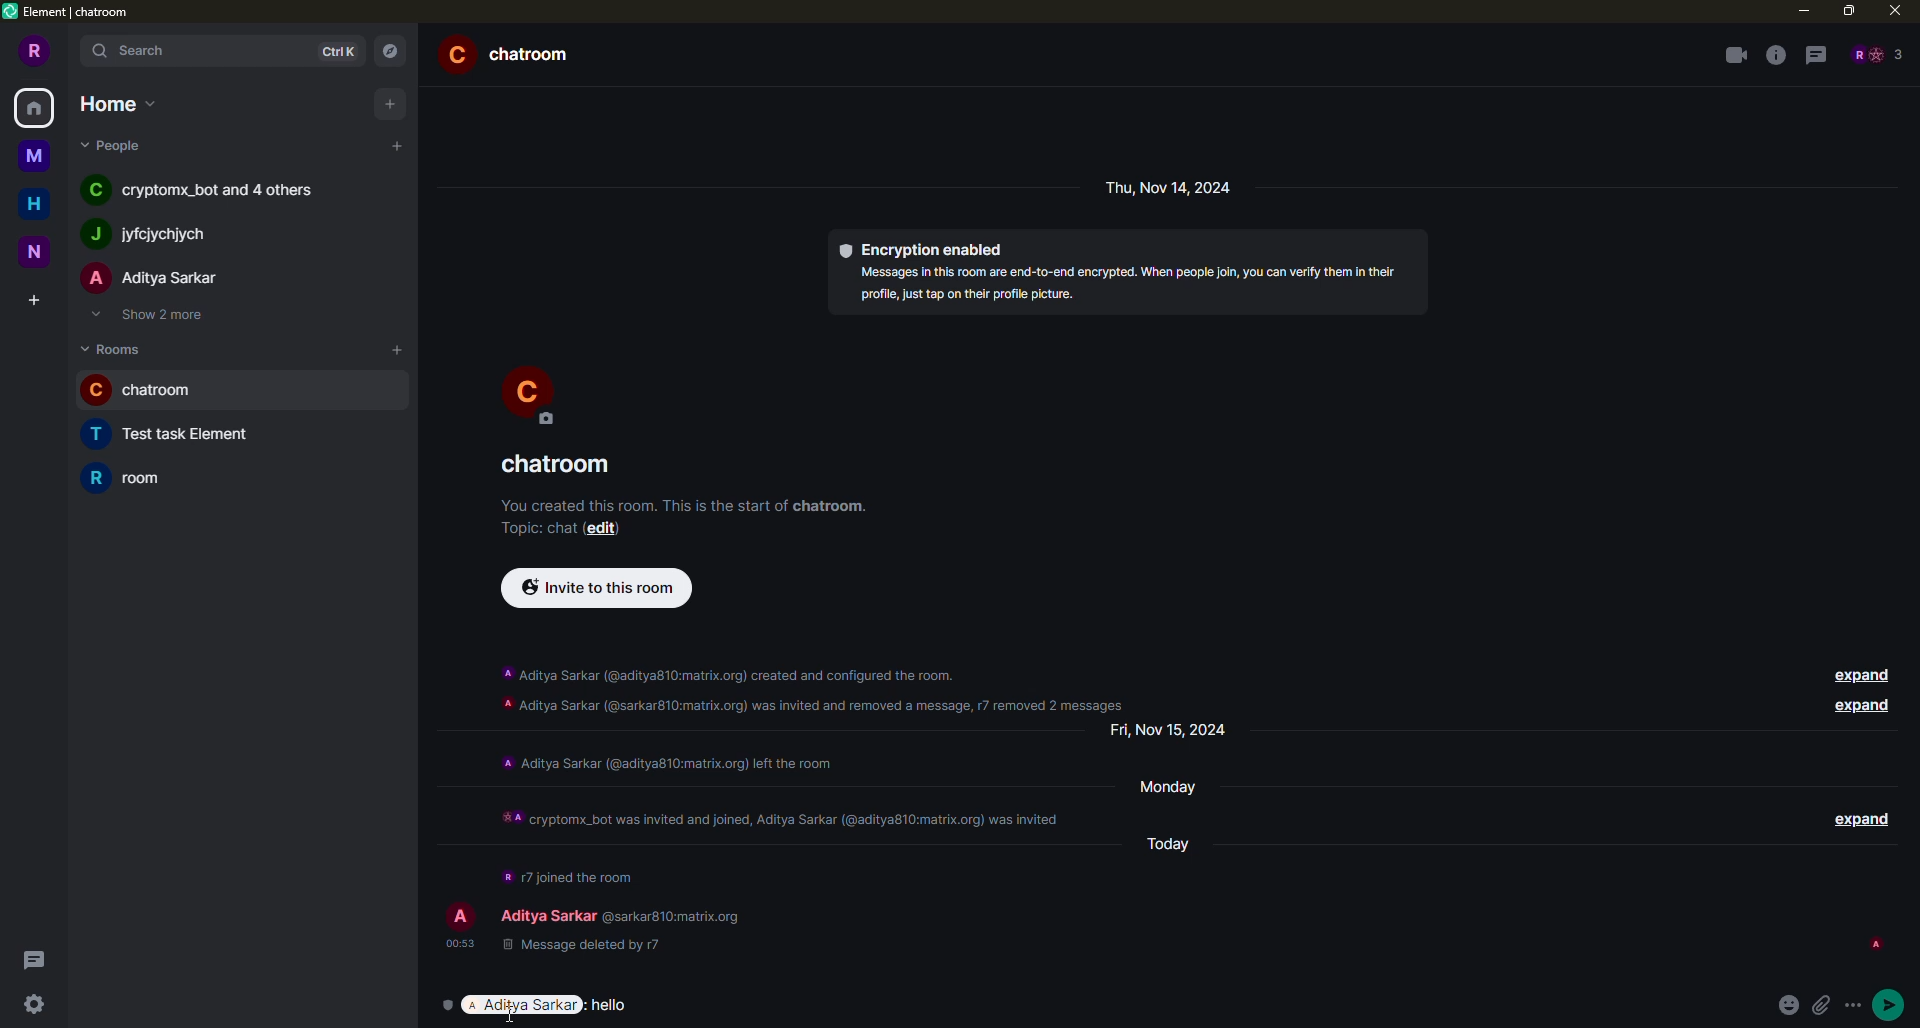 The height and width of the screenshot is (1028, 1920). What do you see at coordinates (1799, 10) in the screenshot?
I see `minimize` at bounding box center [1799, 10].